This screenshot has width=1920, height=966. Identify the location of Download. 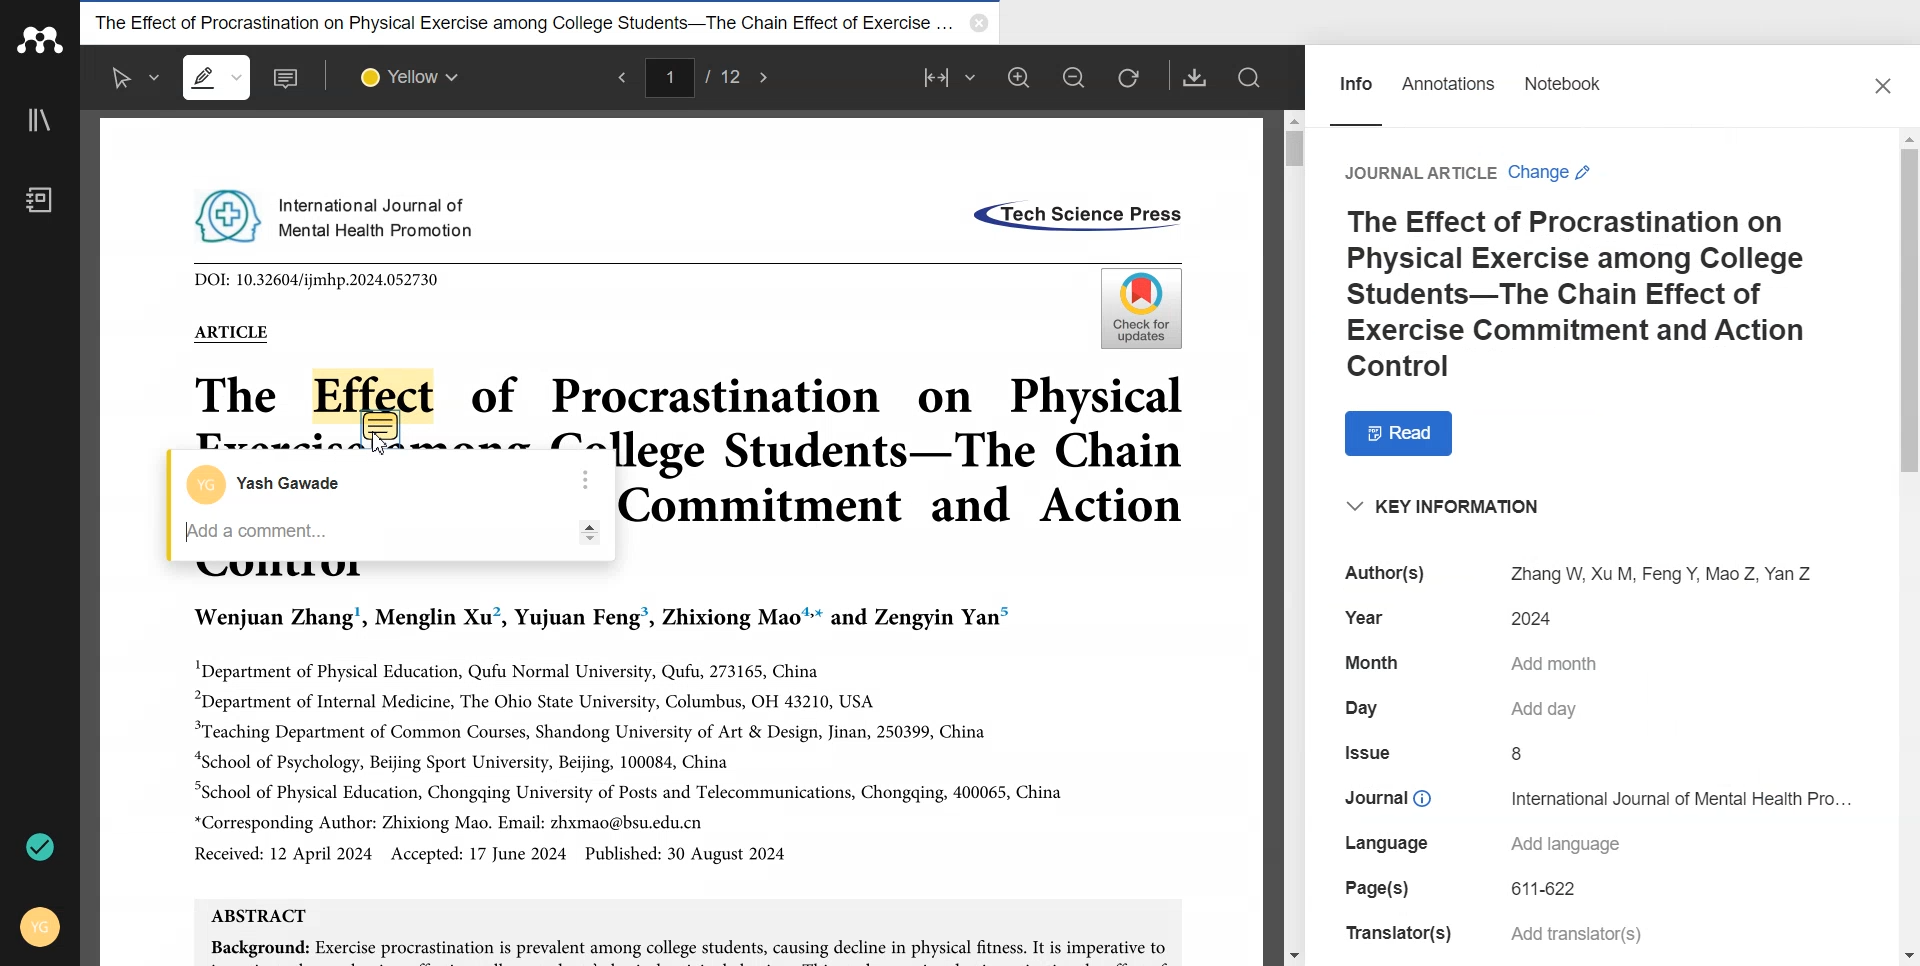
(1196, 77).